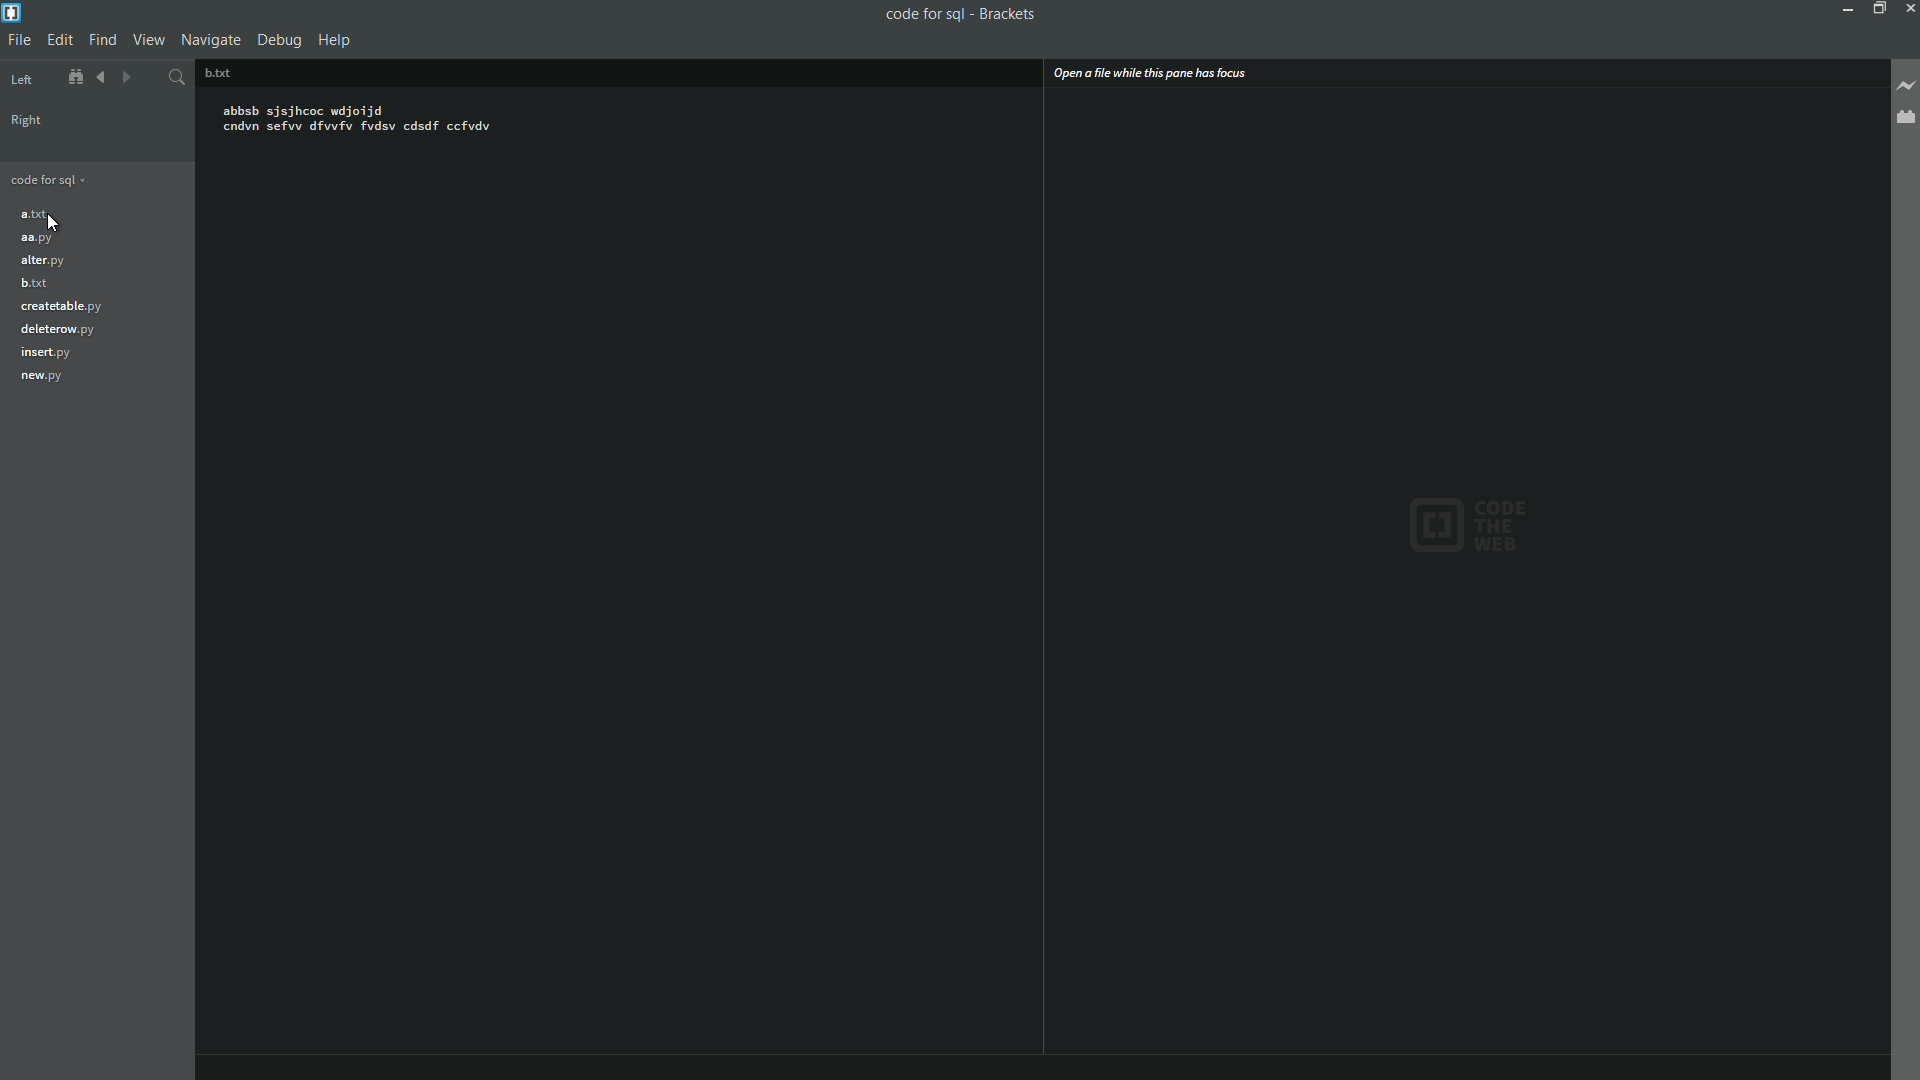 This screenshot has width=1920, height=1080. Describe the element at coordinates (58, 330) in the screenshot. I see `deleterow.py` at that location.